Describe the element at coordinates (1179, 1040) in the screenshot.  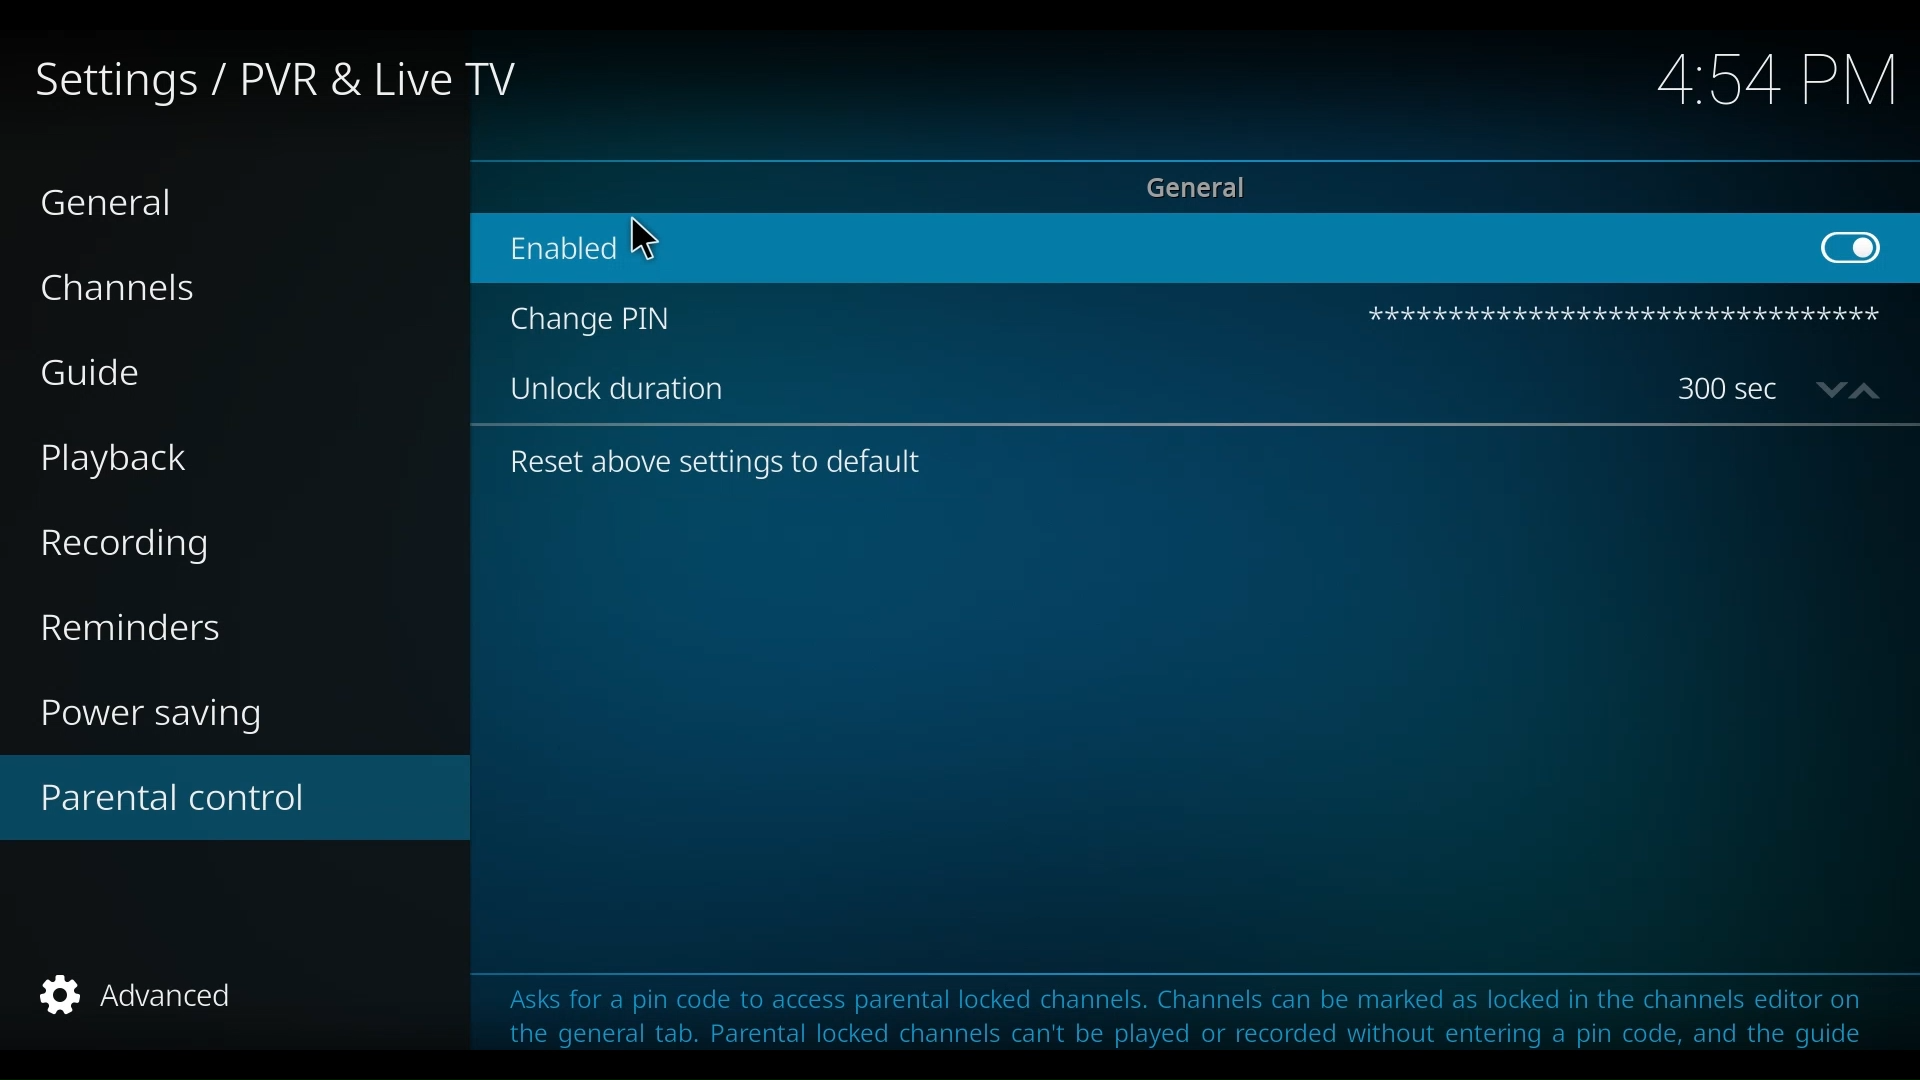
I see `the general tab. Parental locked channels can be played or recorded without entering a pin code and the guide` at that location.